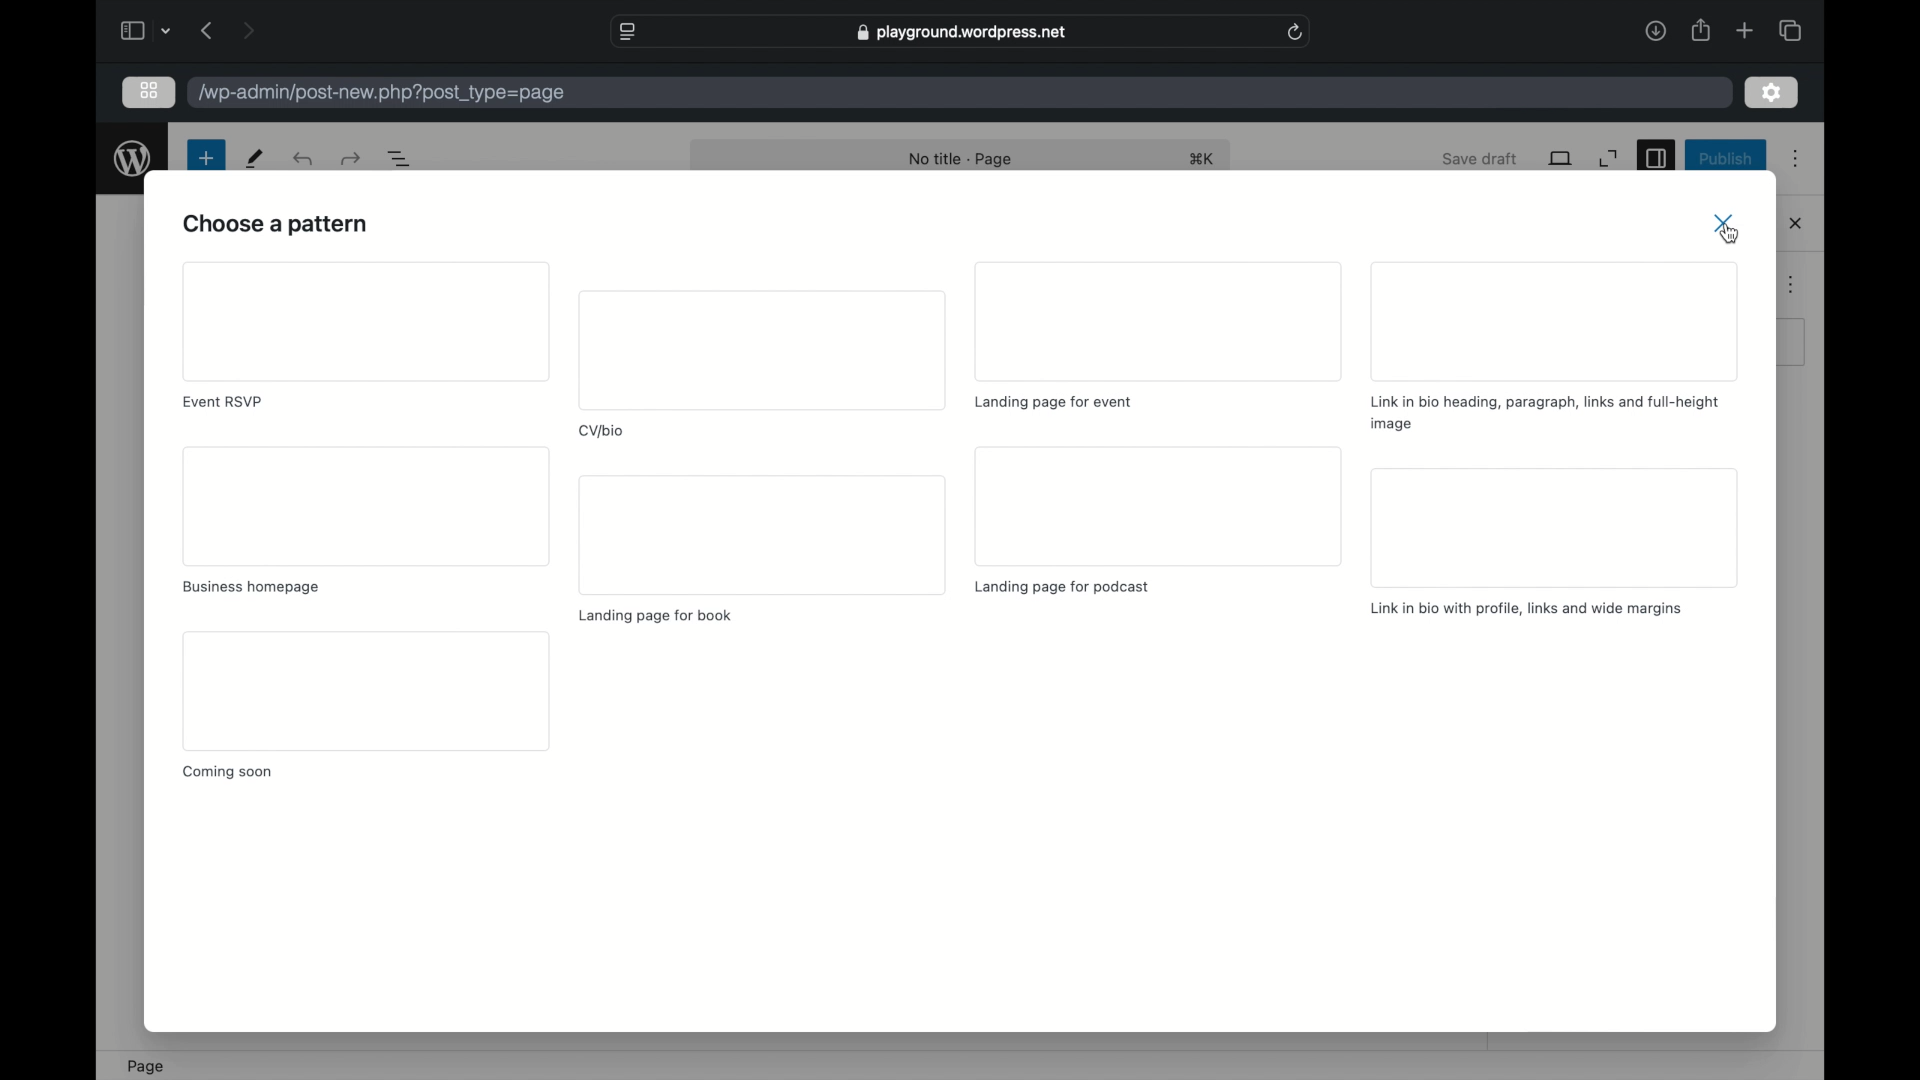  Describe the element at coordinates (603, 432) in the screenshot. I see `cv/bio` at that location.